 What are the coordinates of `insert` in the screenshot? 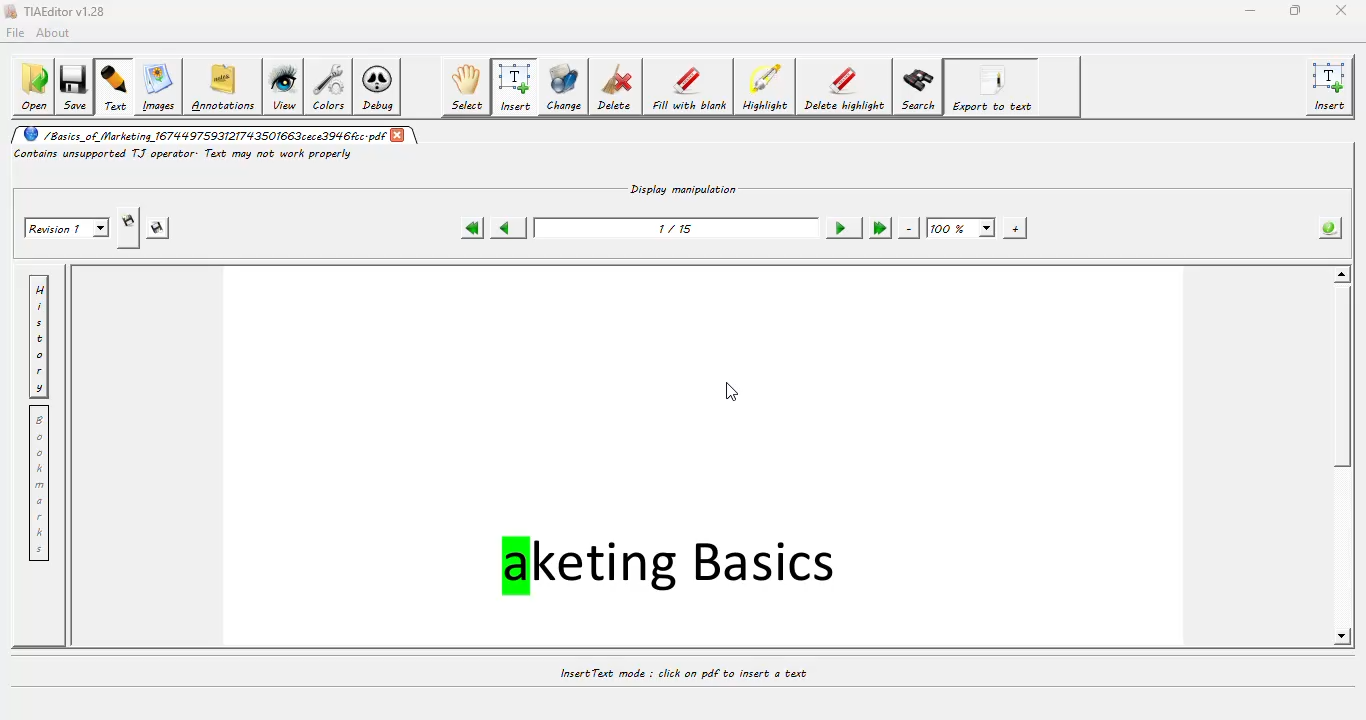 It's located at (515, 87).